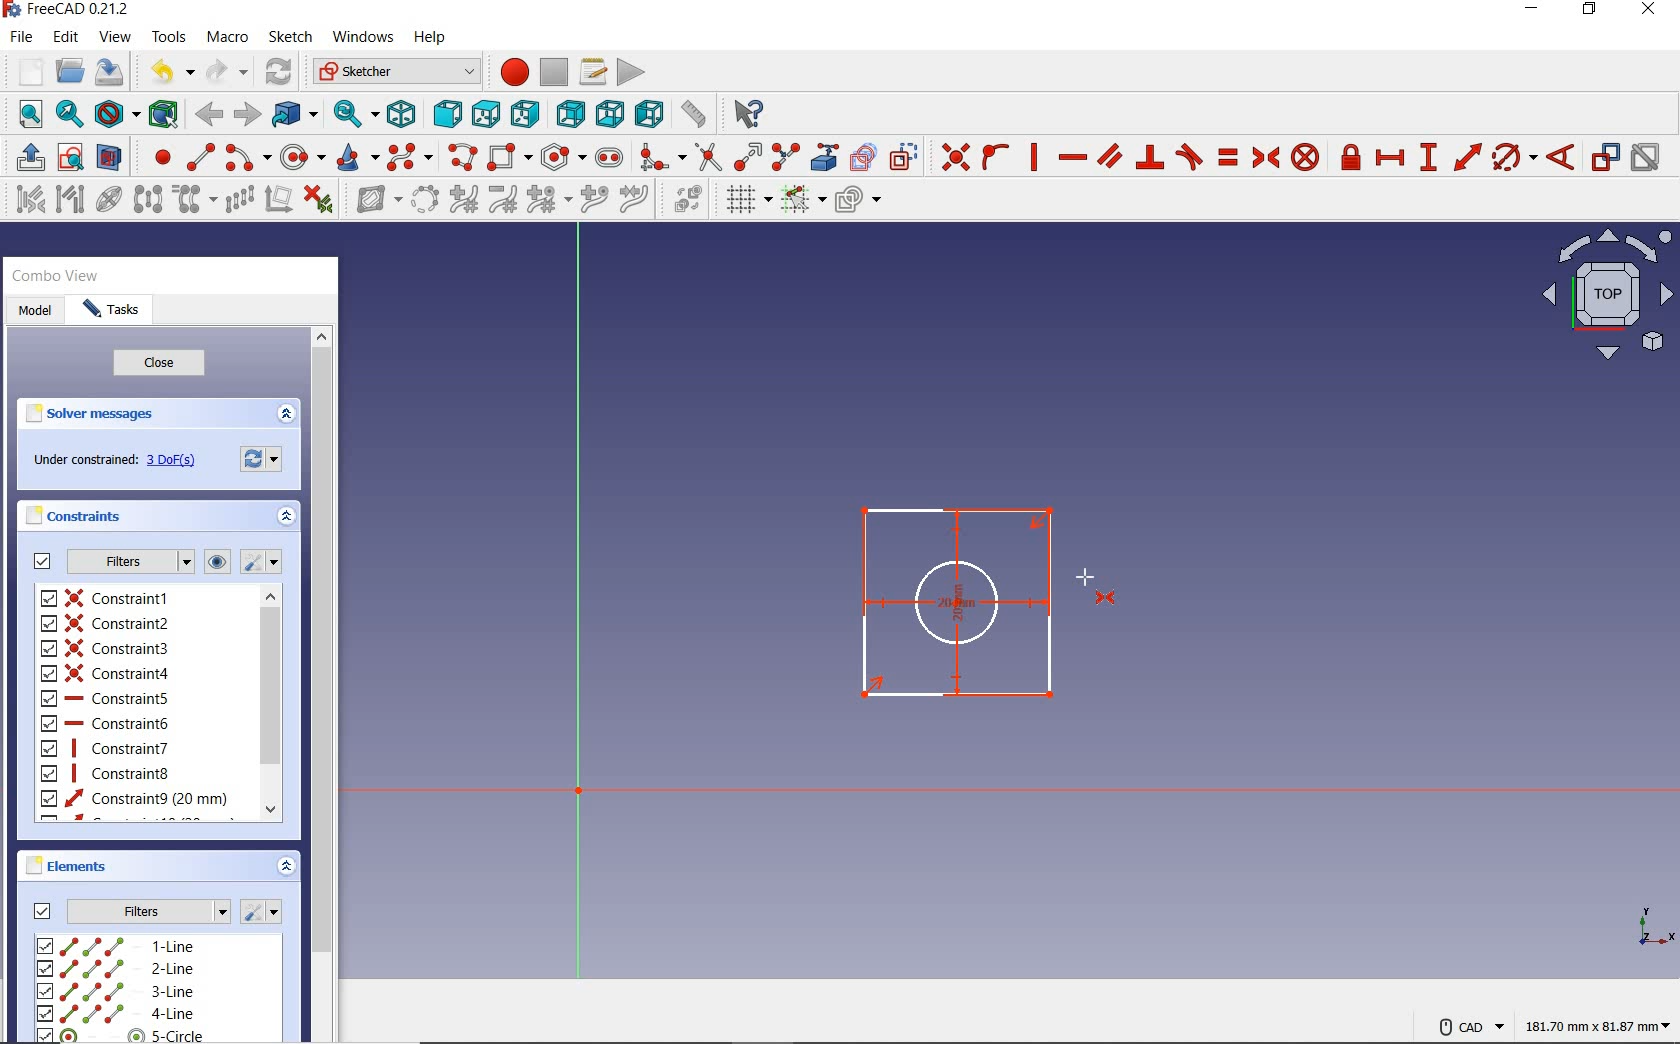 This screenshot has height=1044, width=1680. I want to click on toggle snap, so click(805, 199).